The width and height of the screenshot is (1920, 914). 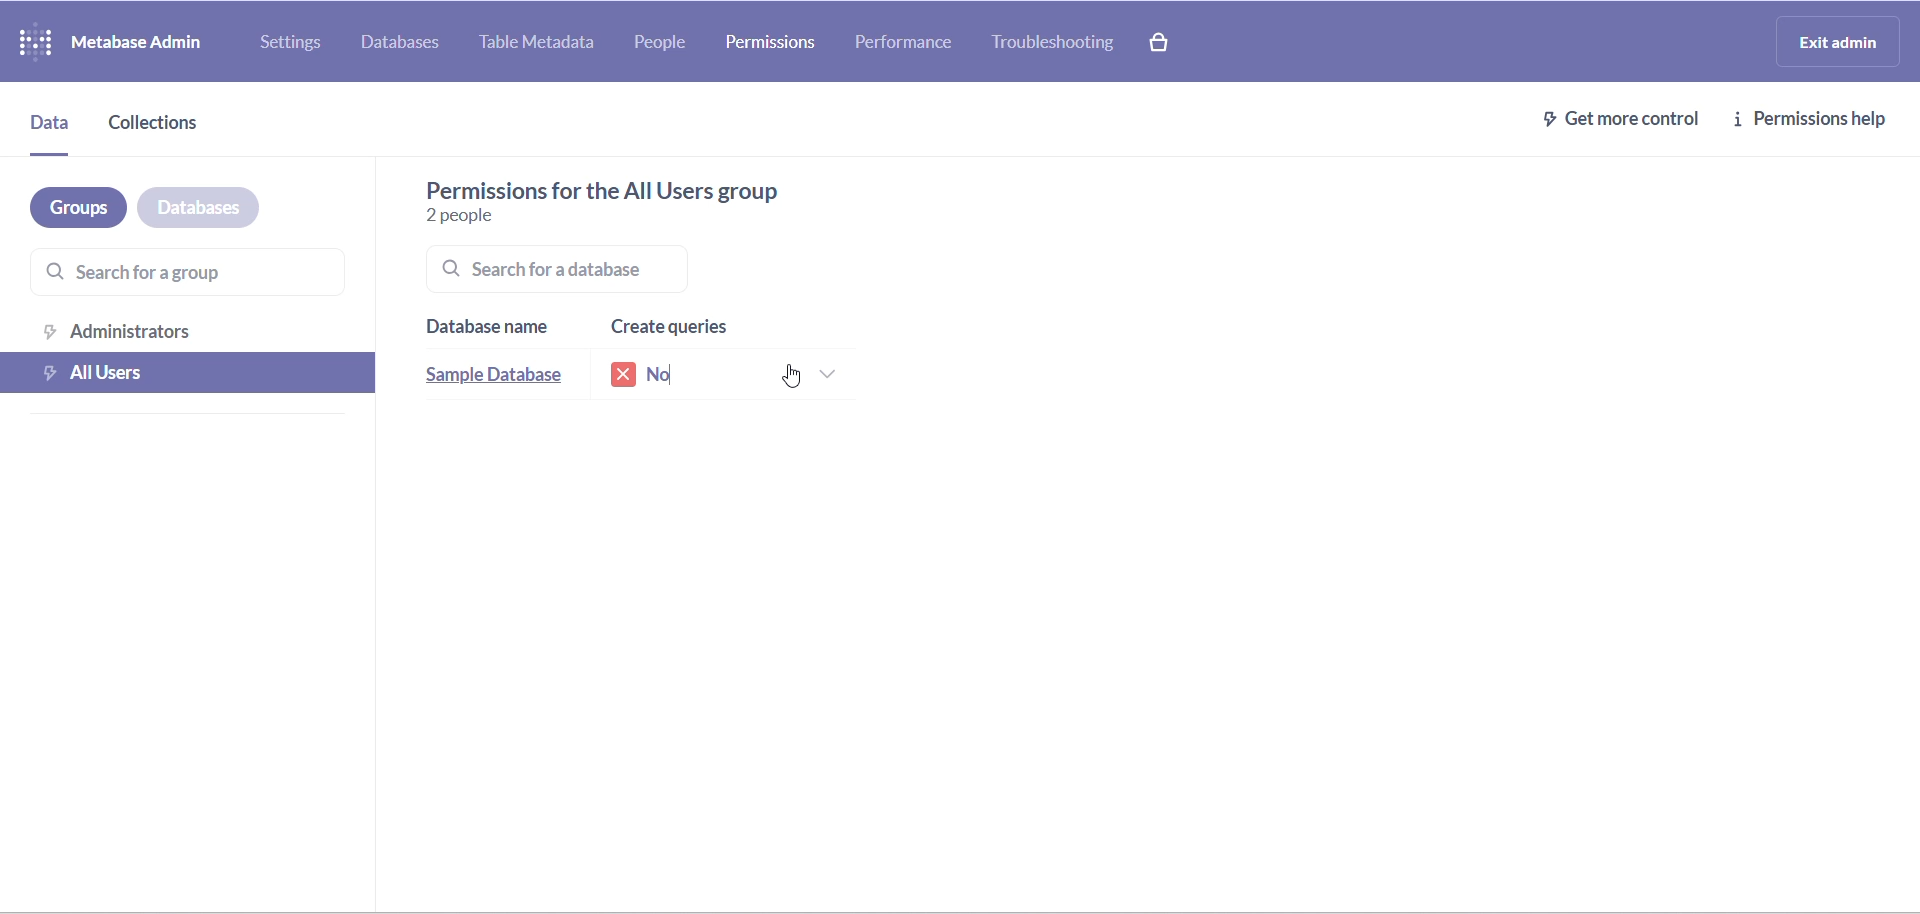 I want to click on all users, so click(x=190, y=373).